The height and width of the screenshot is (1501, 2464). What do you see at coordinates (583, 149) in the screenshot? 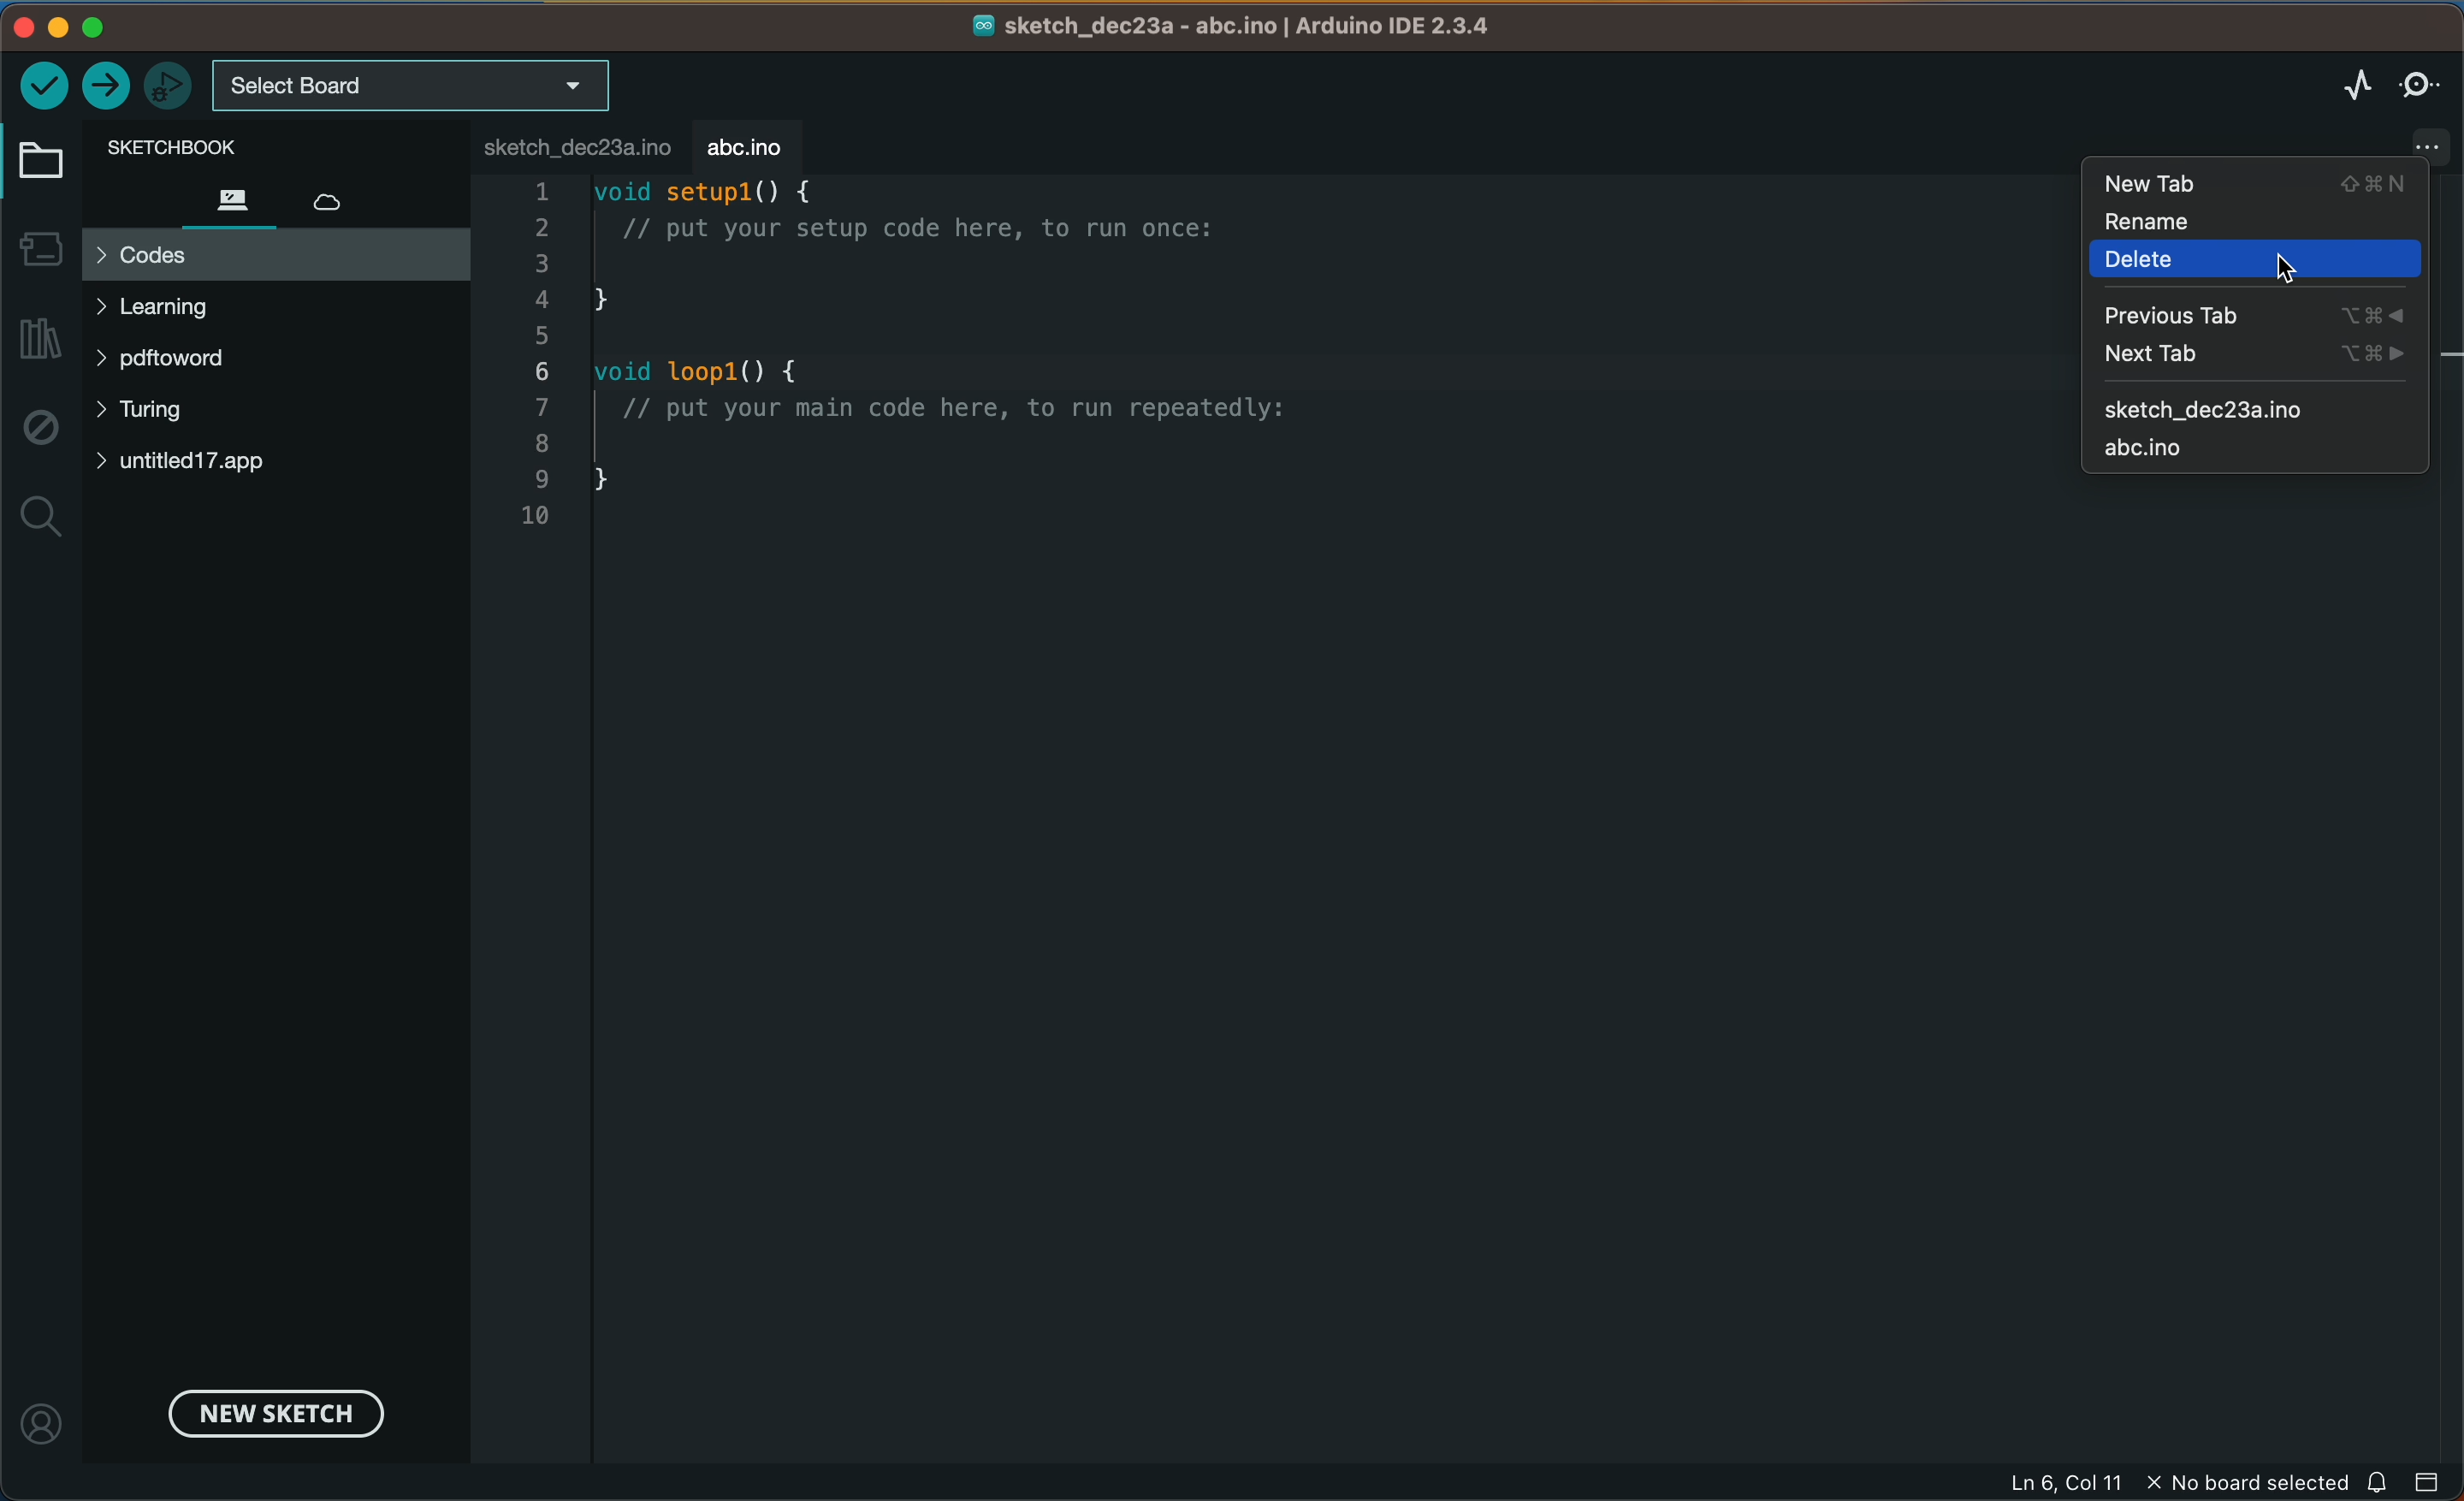
I see `file tab` at bounding box center [583, 149].